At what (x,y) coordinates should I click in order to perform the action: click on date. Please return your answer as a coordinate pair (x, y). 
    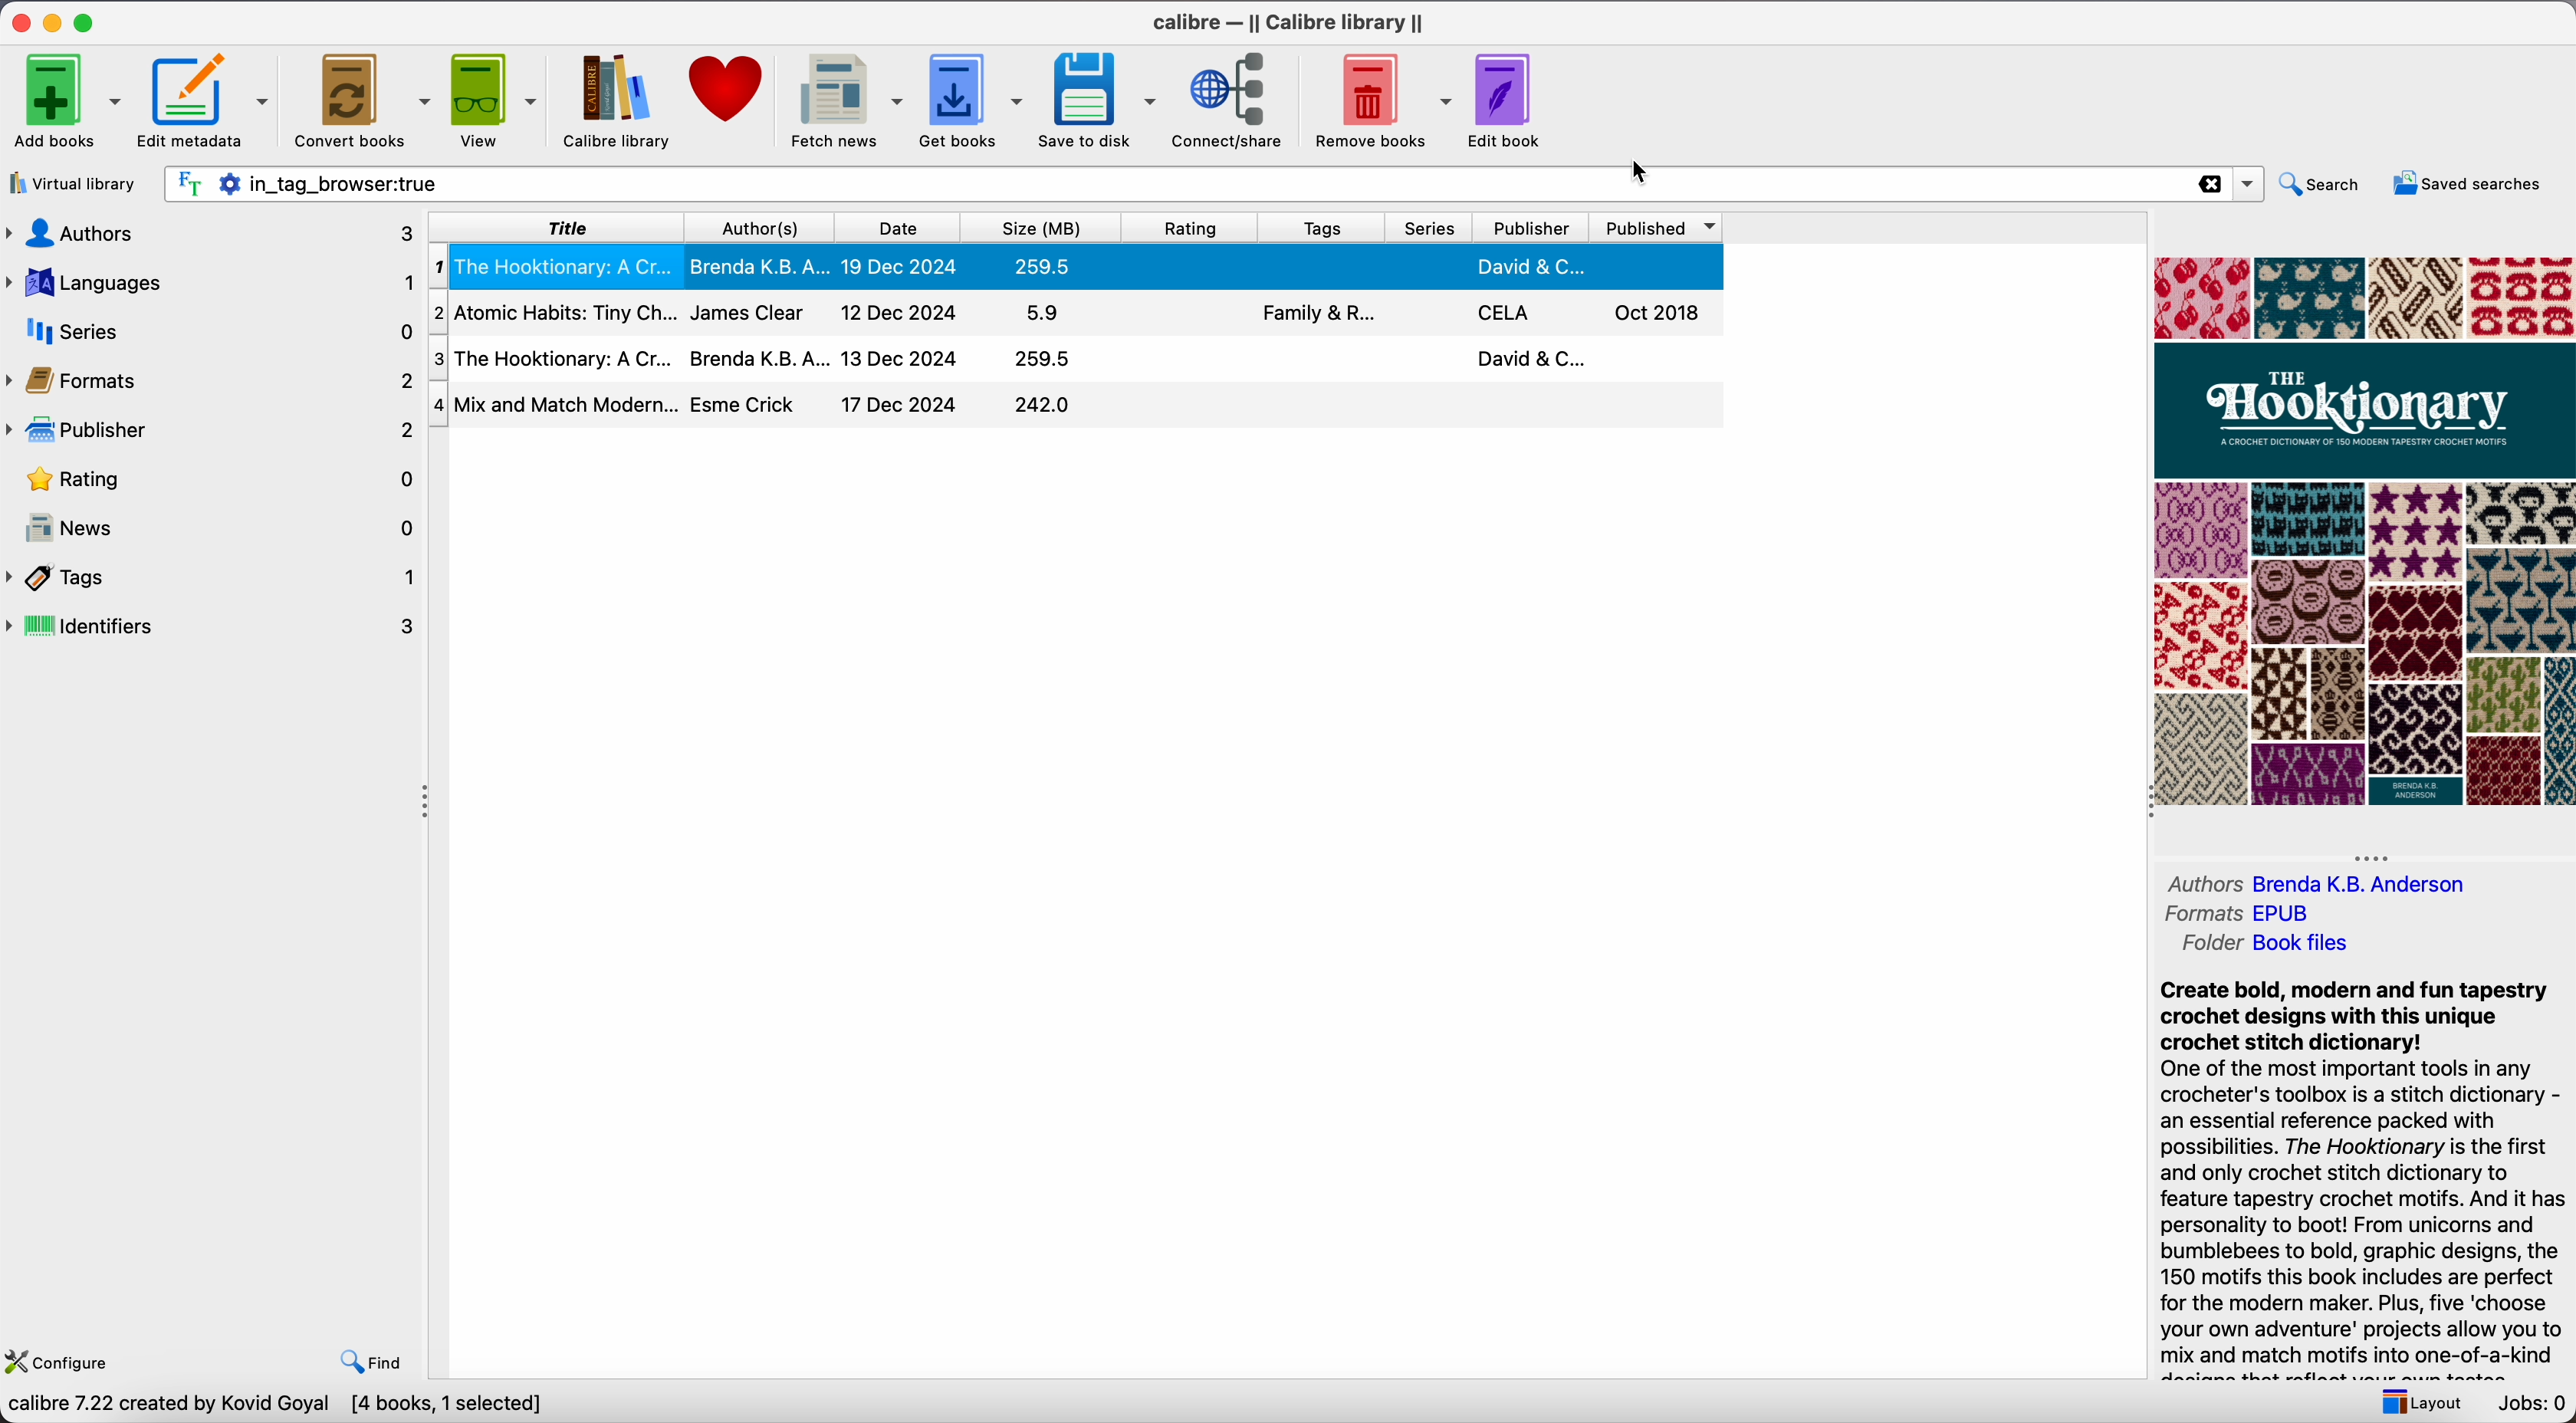
    Looking at the image, I should click on (900, 226).